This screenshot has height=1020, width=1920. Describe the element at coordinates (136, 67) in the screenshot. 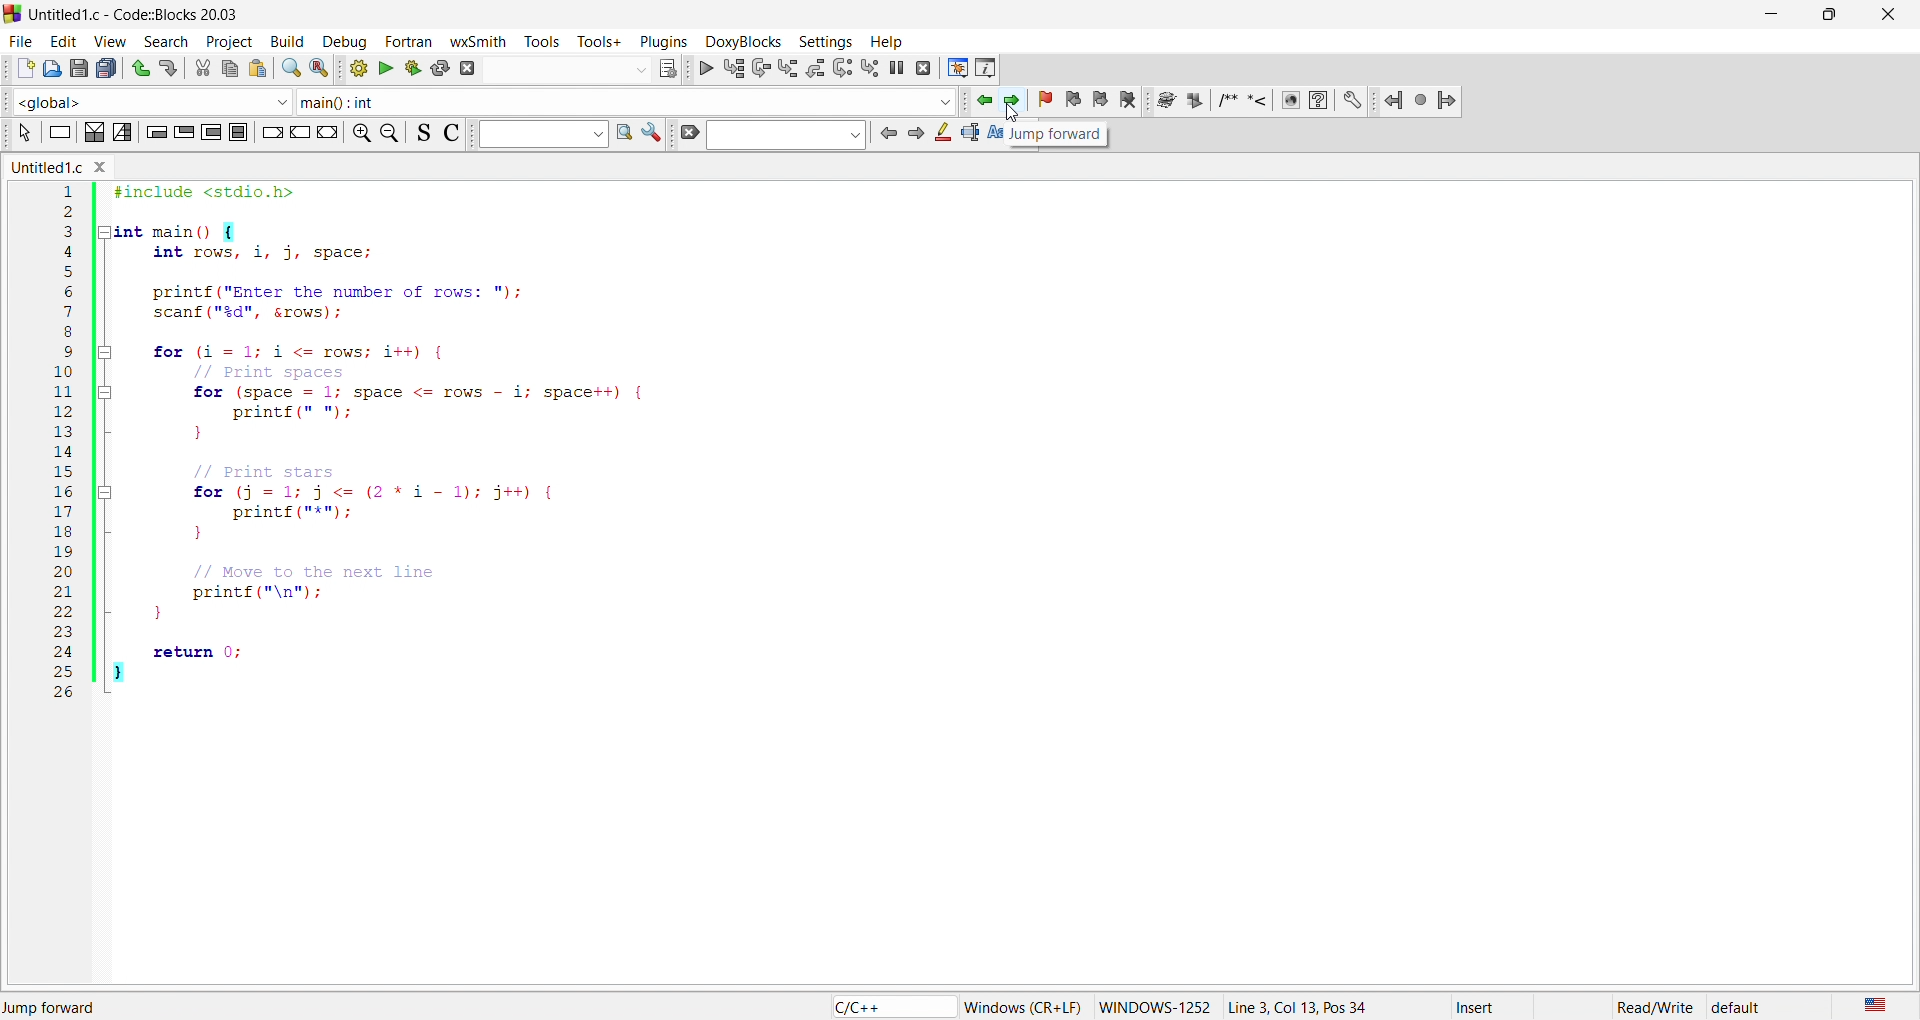

I see `undo` at that location.